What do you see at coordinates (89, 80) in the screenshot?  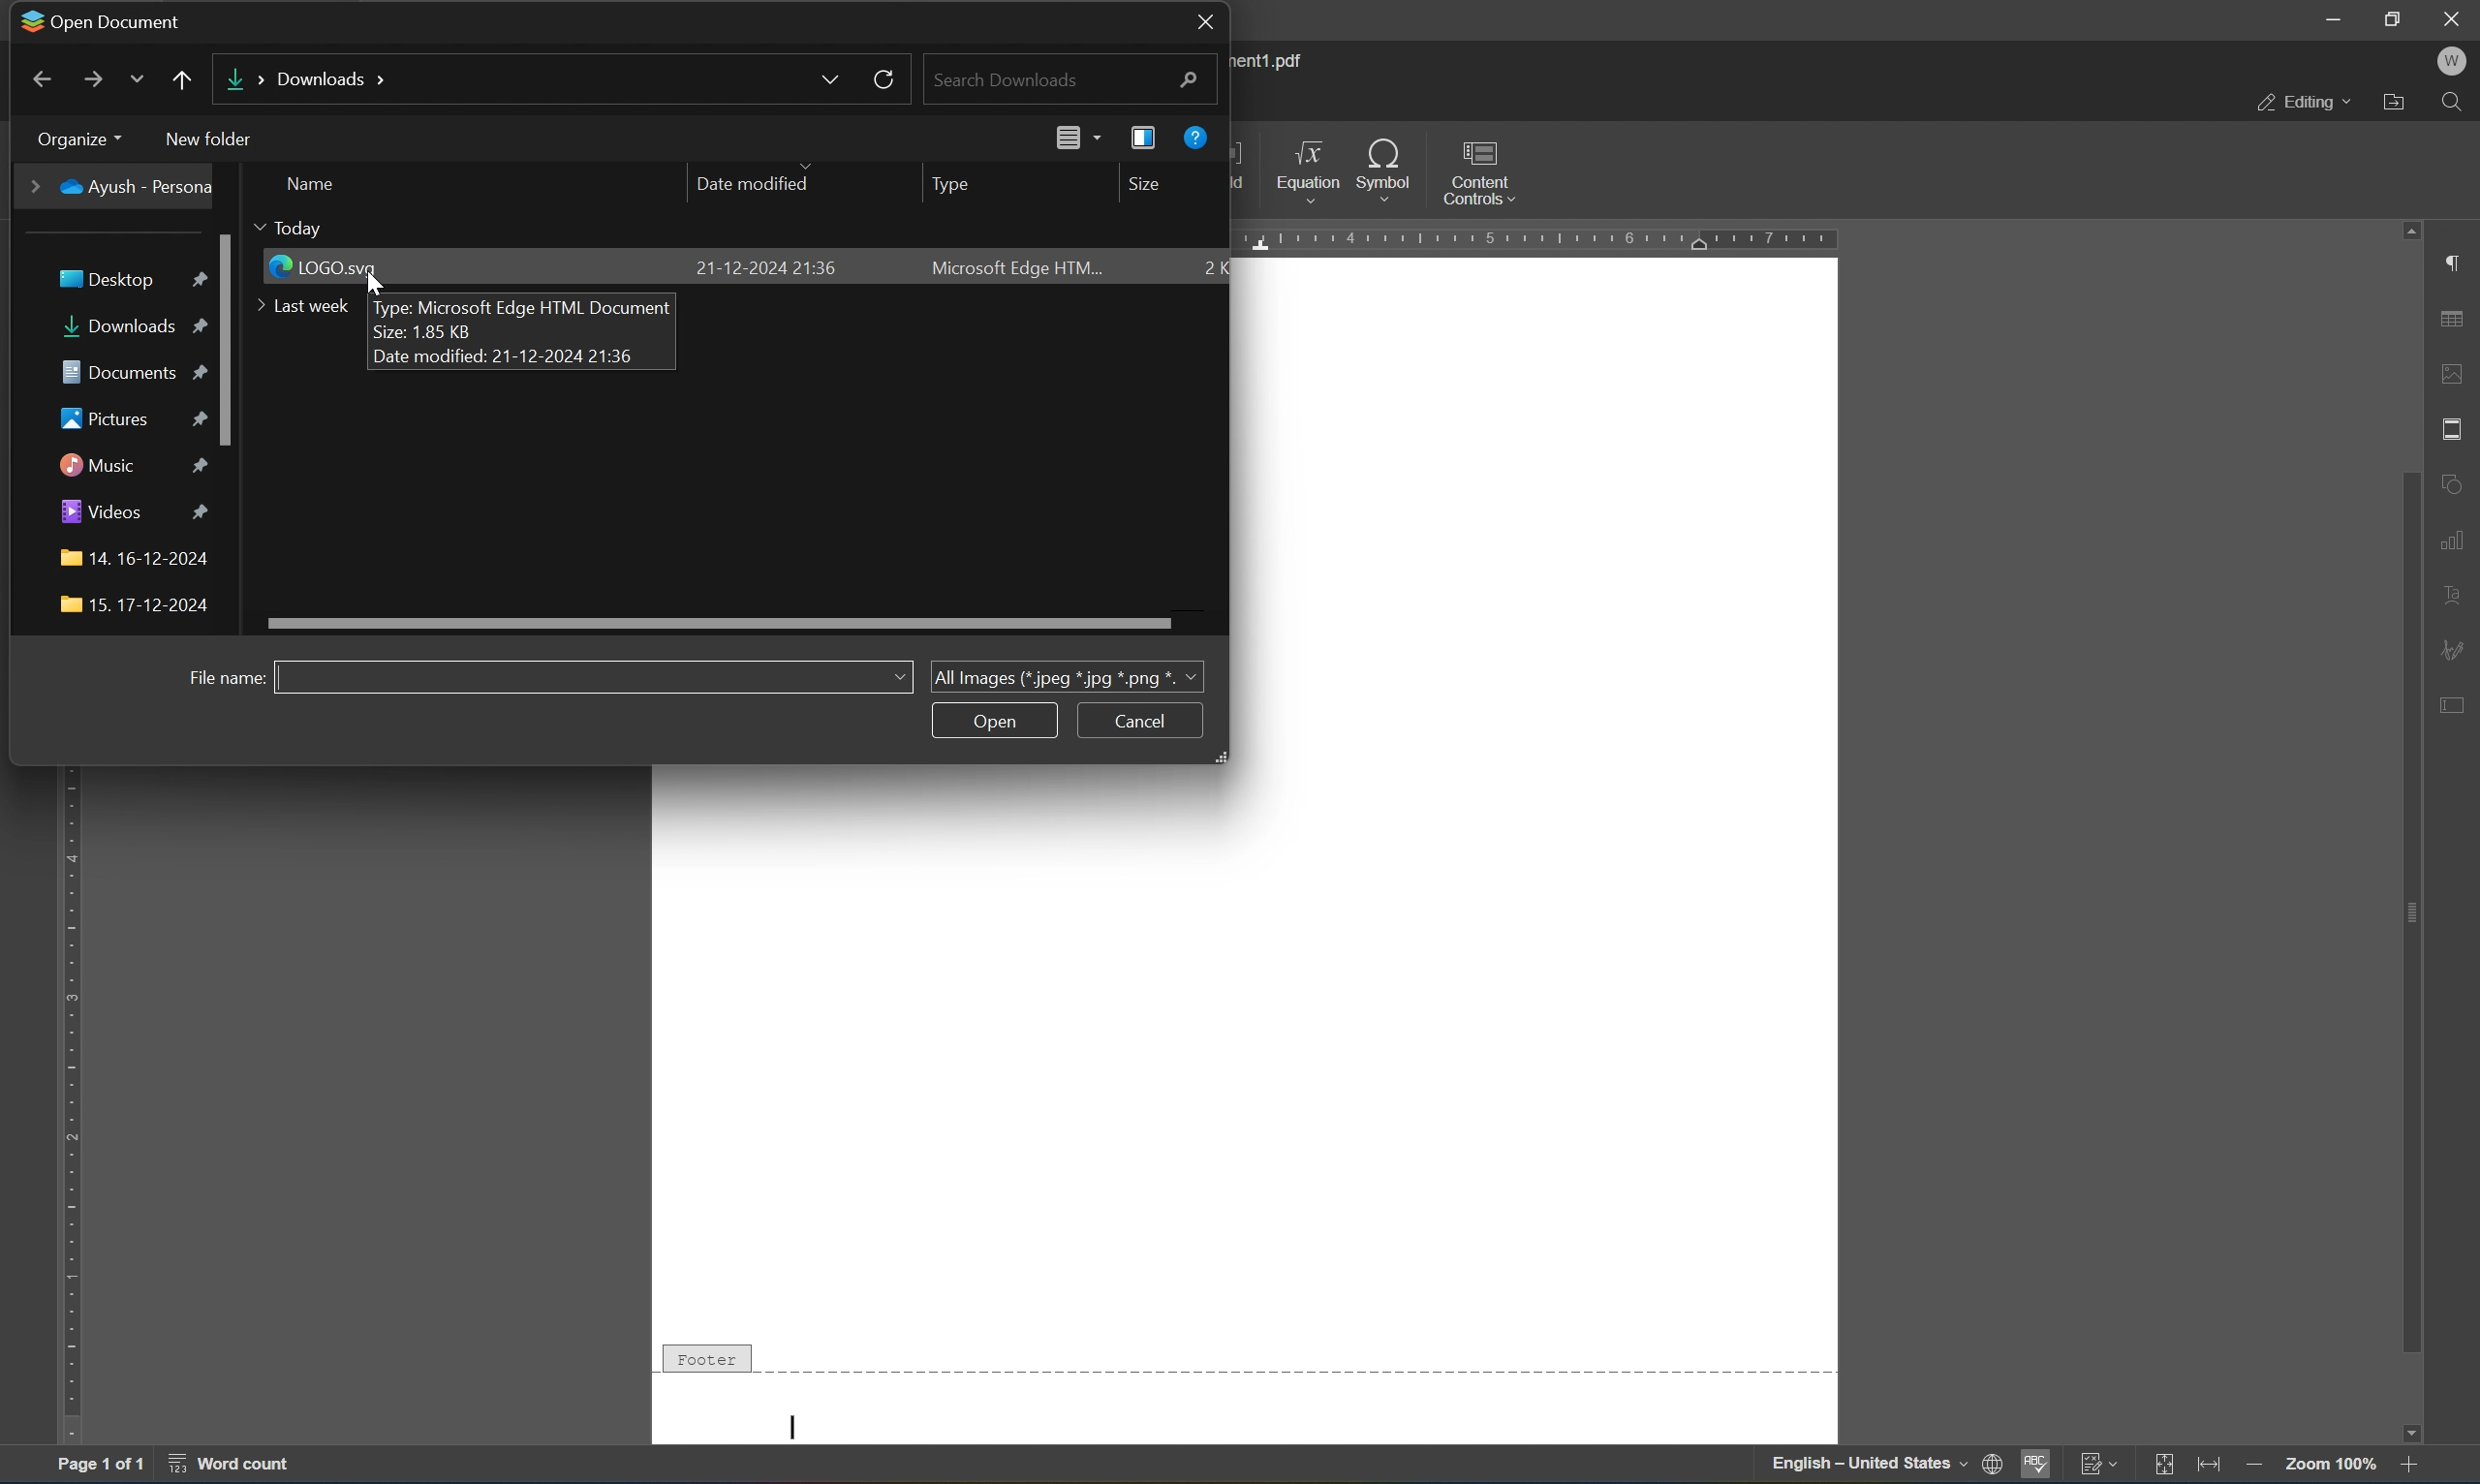 I see `forward` at bounding box center [89, 80].